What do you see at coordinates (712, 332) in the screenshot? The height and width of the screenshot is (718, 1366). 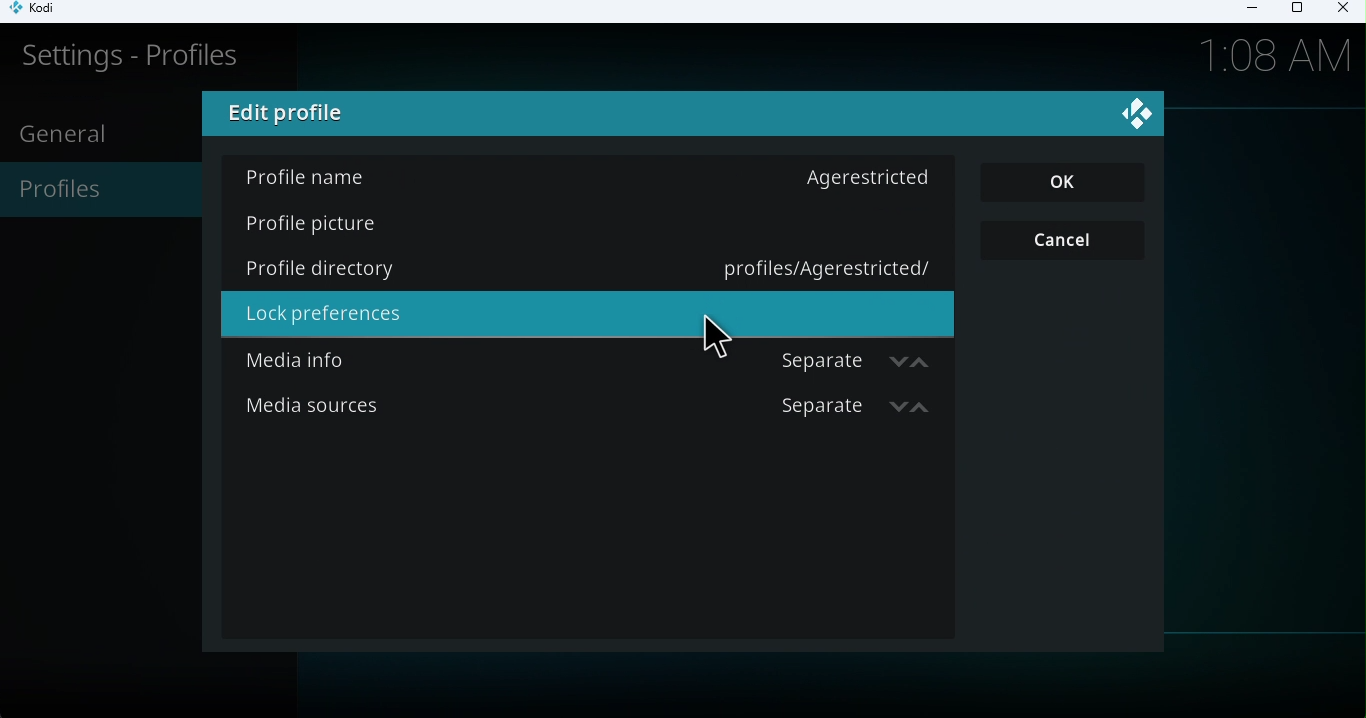 I see `cursor` at bounding box center [712, 332].